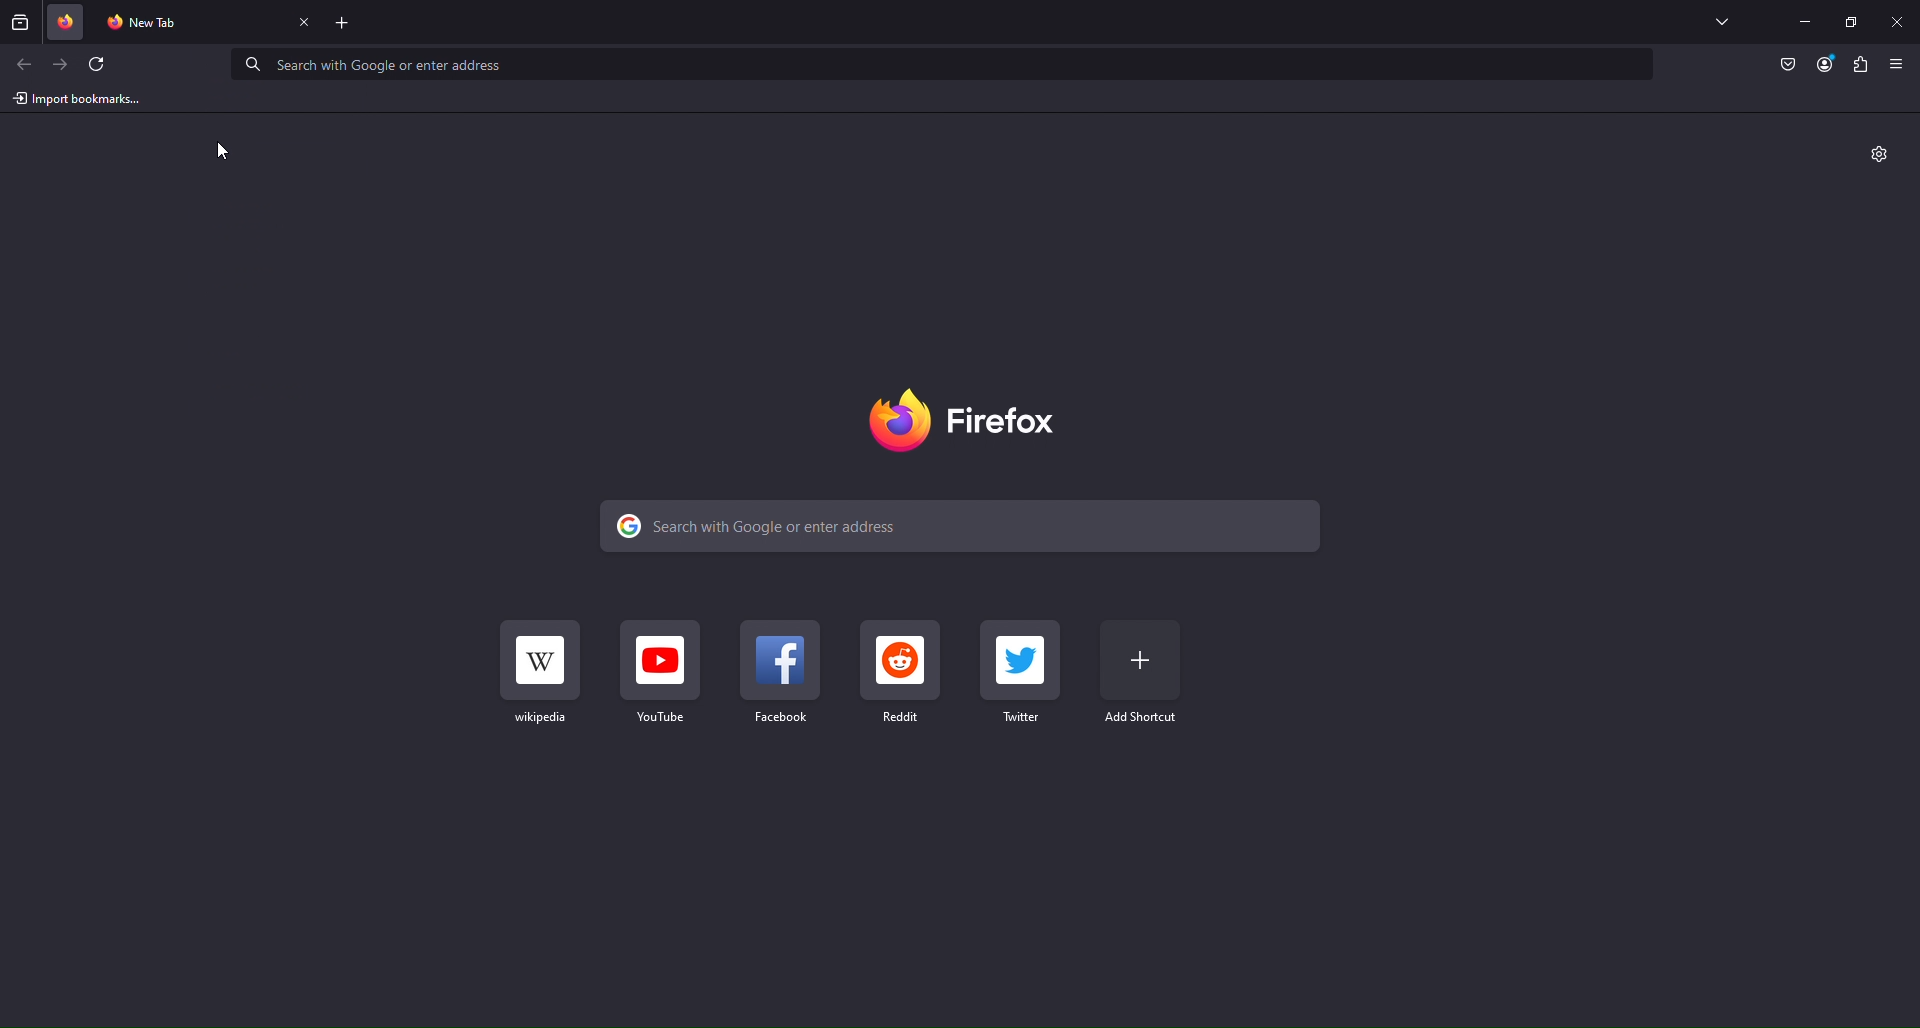 The height and width of the screenshot is (1028, 1920). What do you see at coordinates (1826, 65) in the screenshot?
I see `Account` at bounding box center [1826, 65].